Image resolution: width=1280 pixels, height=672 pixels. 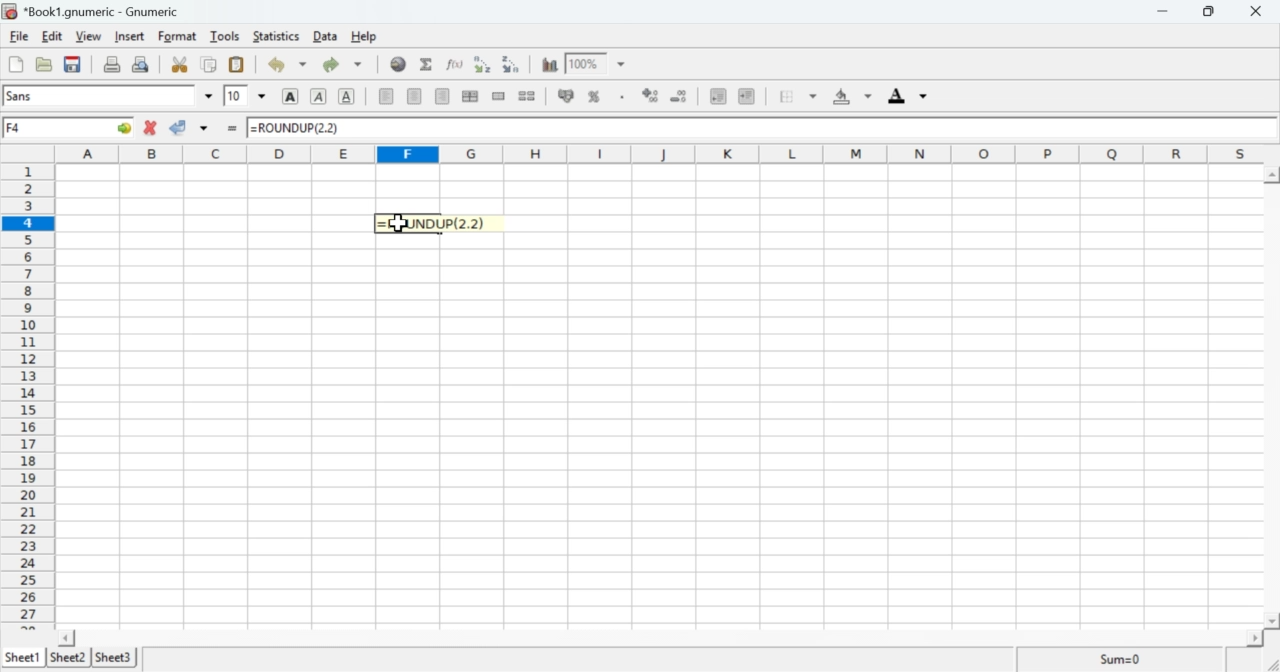 I want to click on Minimise, so click(x=1208, y=11).